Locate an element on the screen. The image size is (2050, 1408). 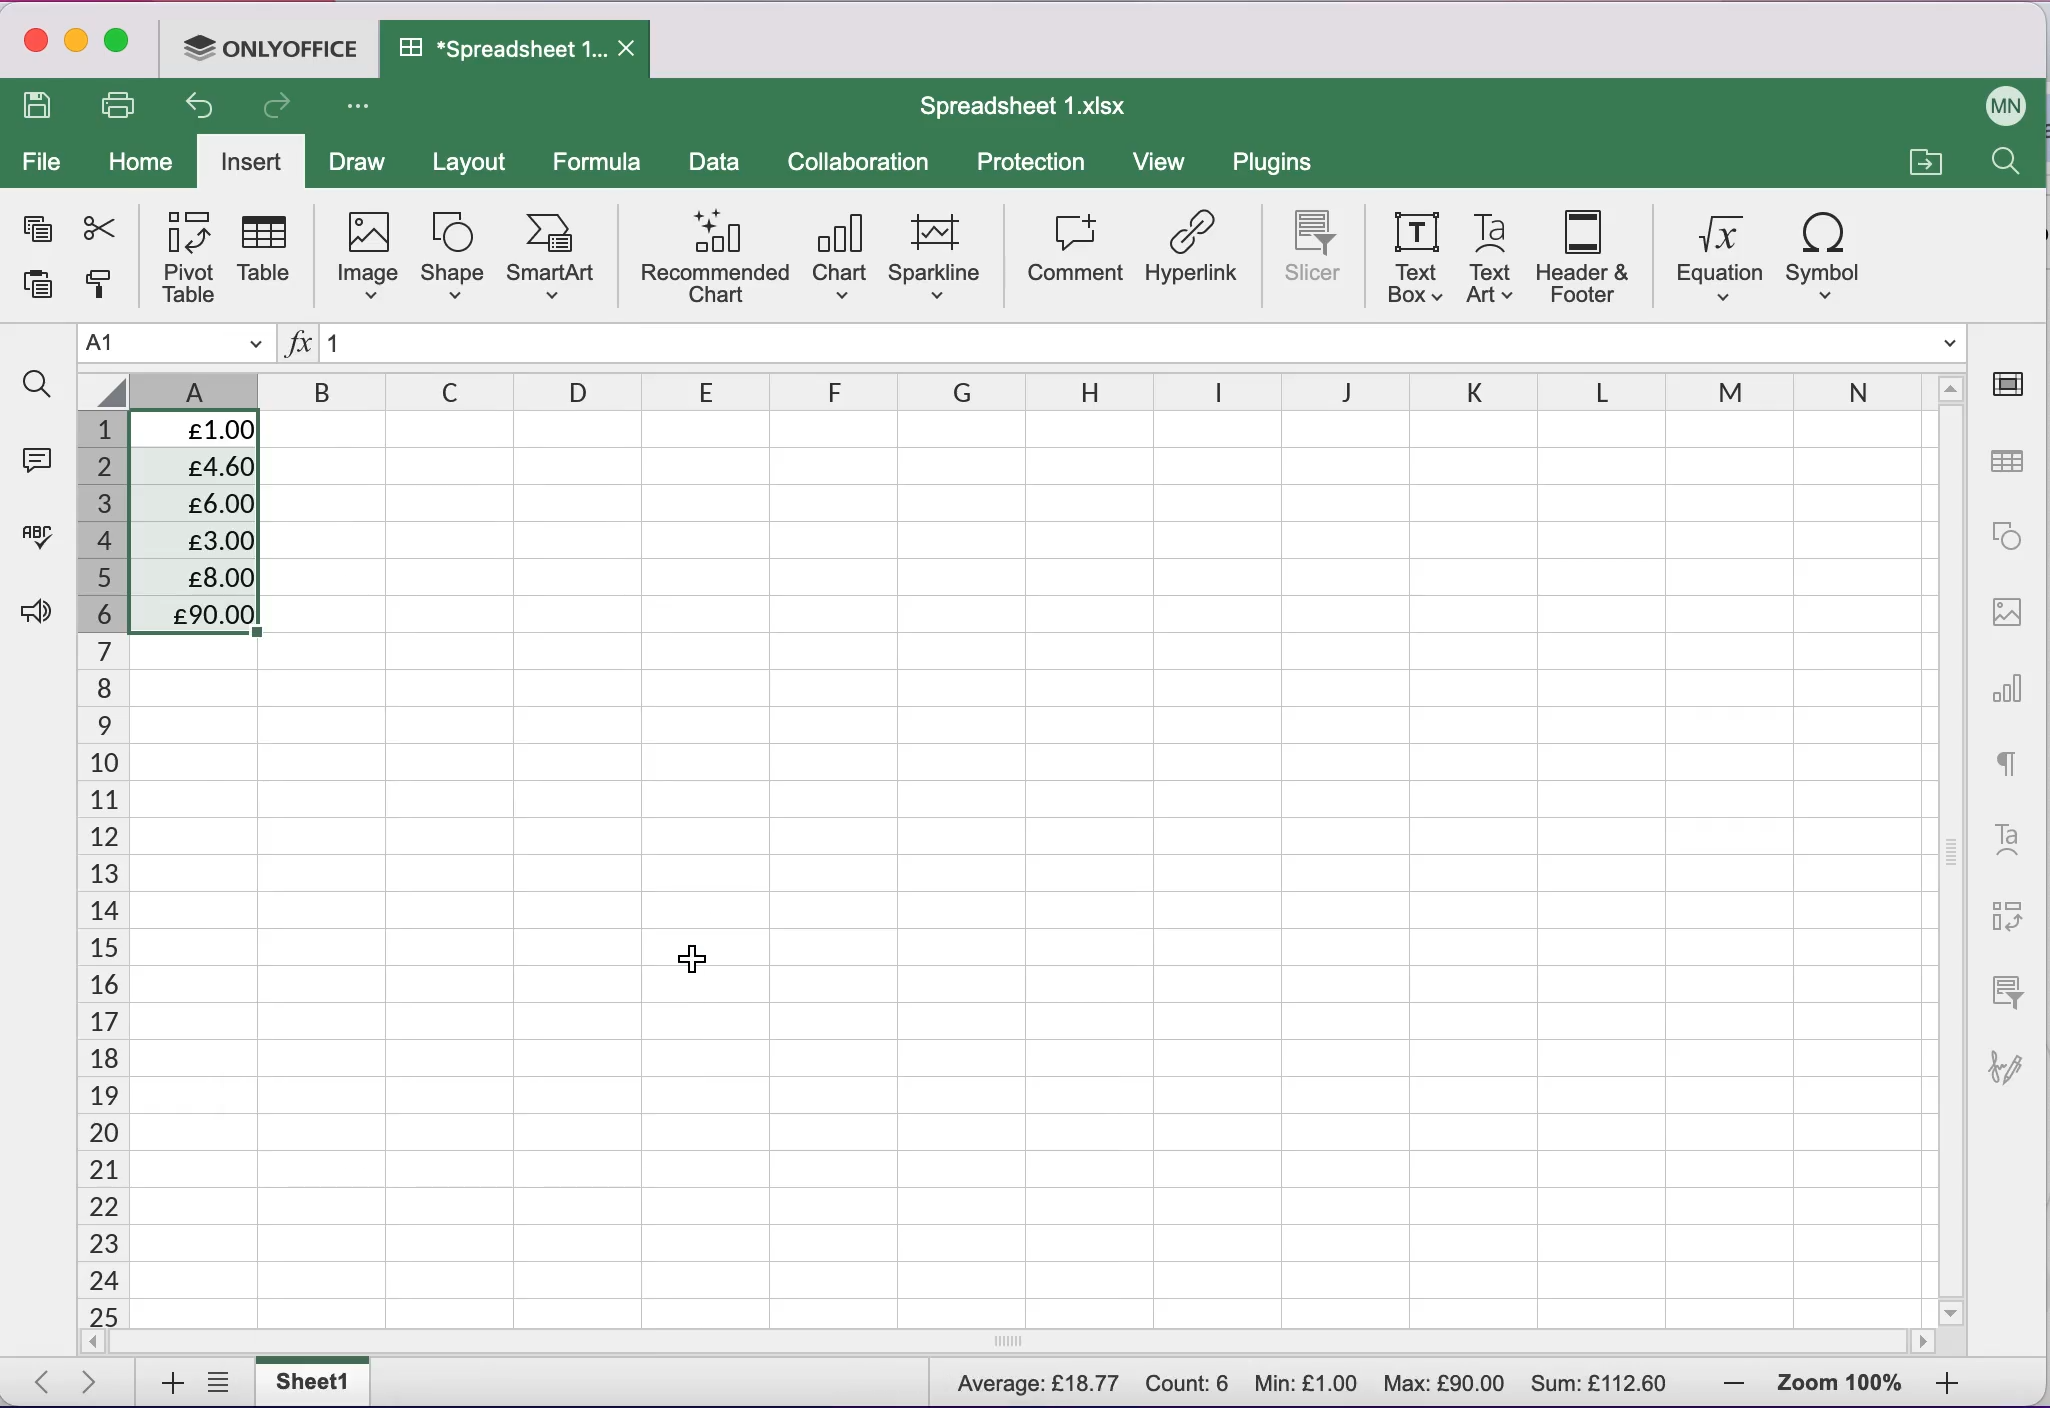
cut is located at coordinates (97, 228).